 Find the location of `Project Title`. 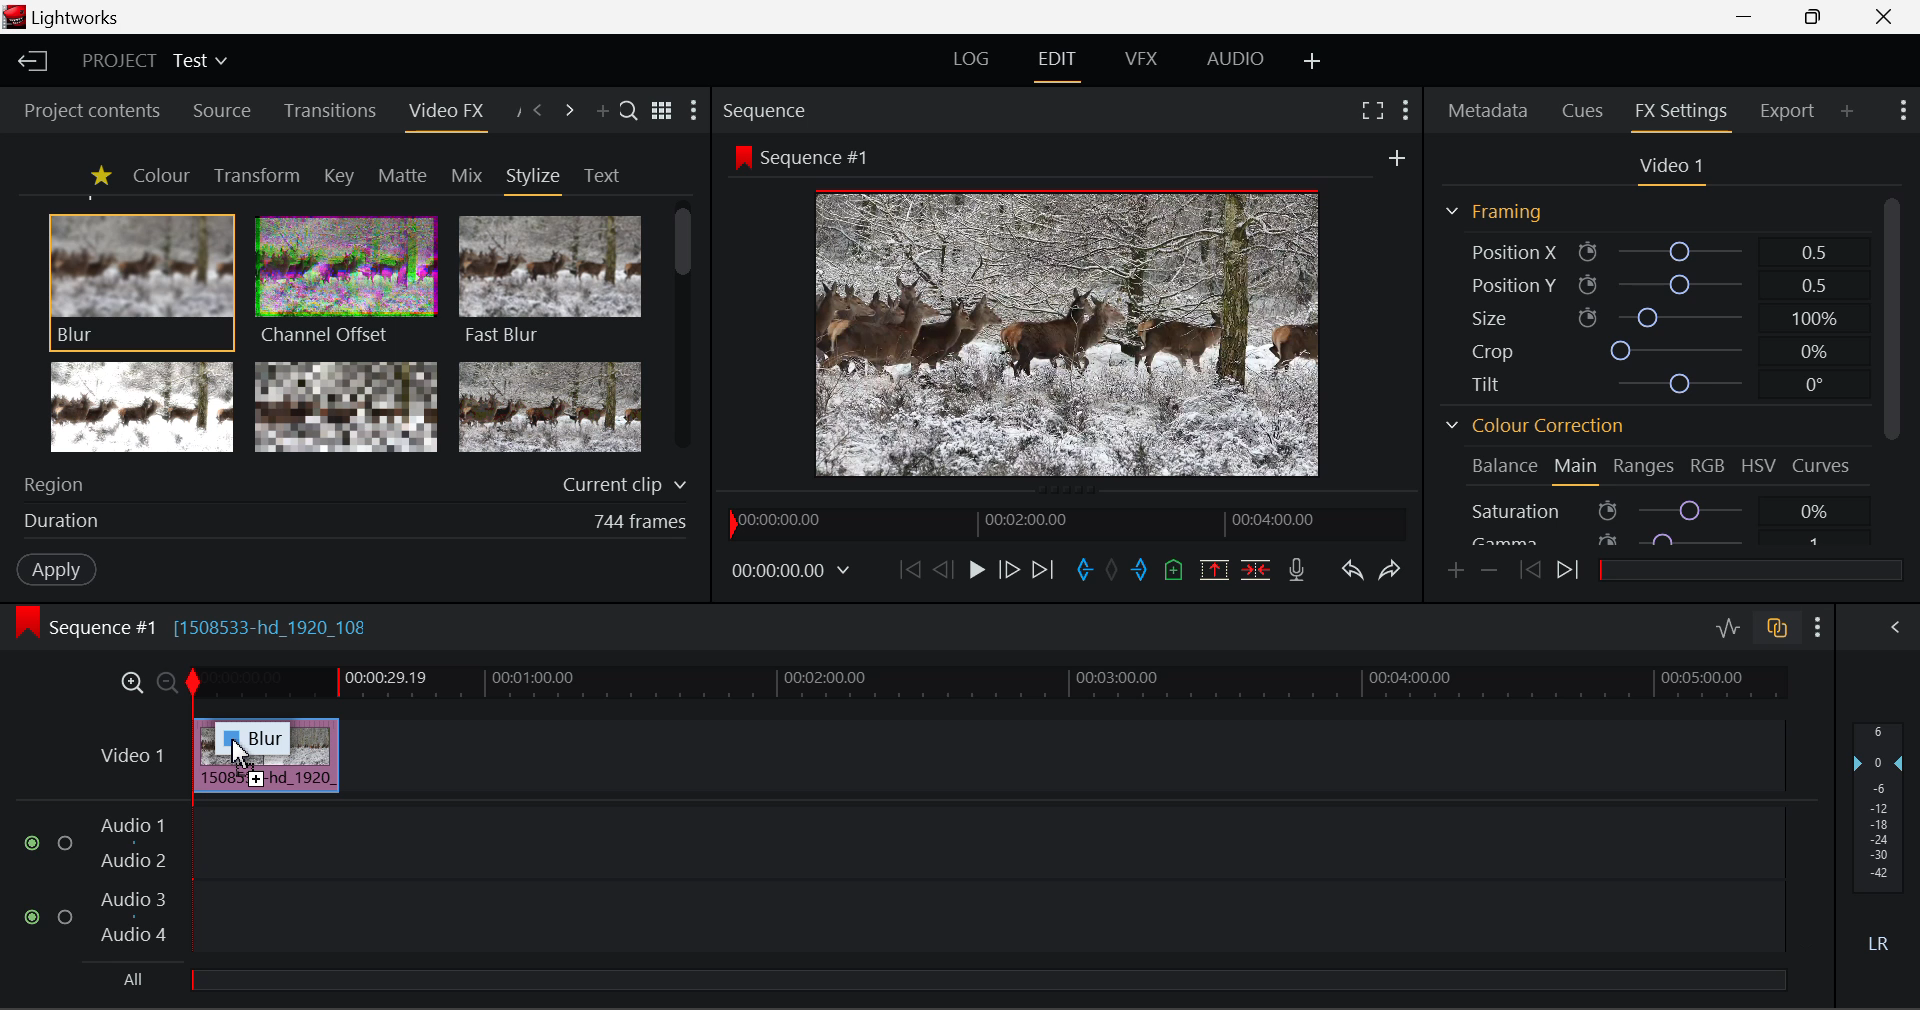

Project Title is located at coordinates (152, 63).